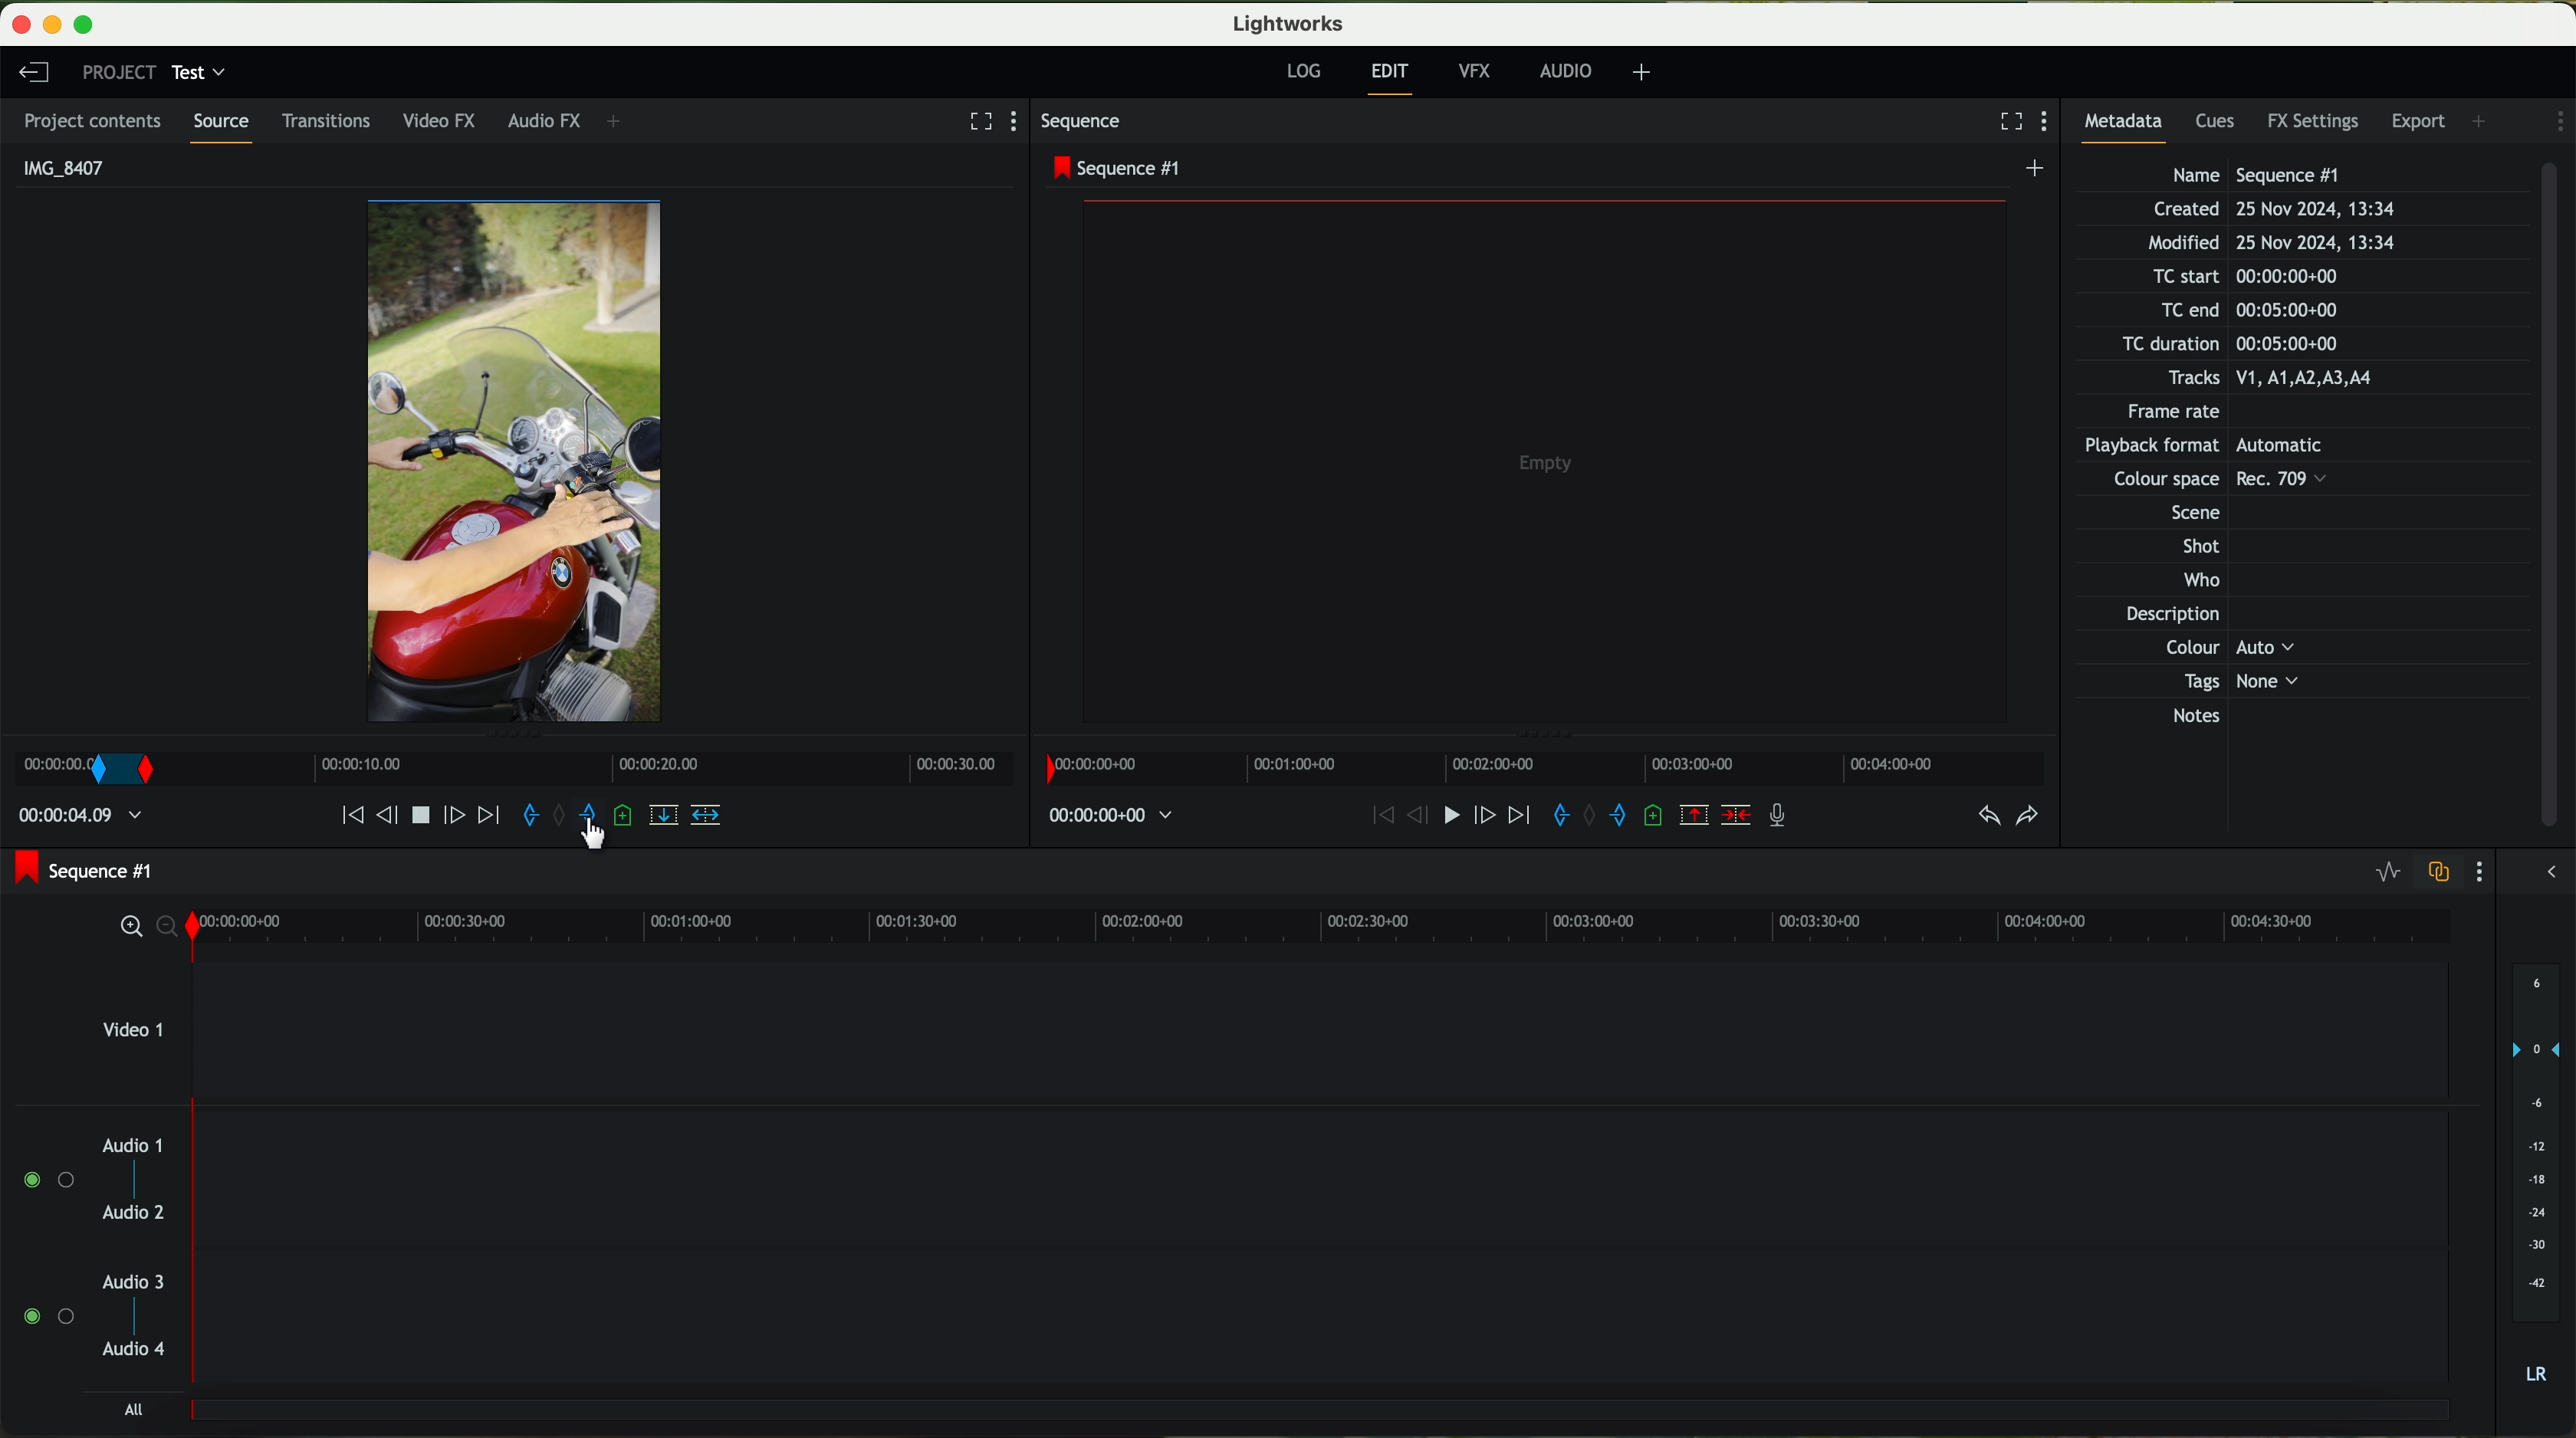  Describe the element at coordinates (2131, 126) in the screenshot. I see `metadata` at that location.